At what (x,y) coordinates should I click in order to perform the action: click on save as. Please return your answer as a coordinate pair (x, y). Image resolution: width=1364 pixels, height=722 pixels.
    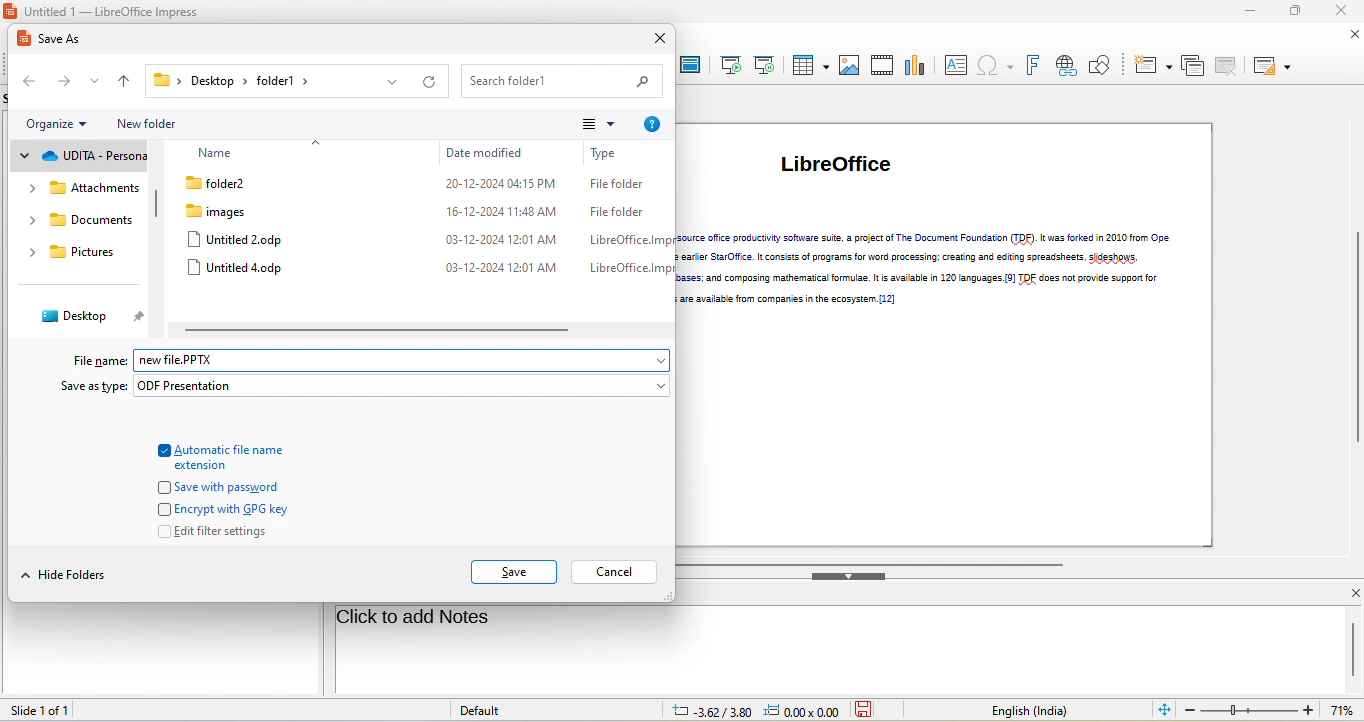
    Looking at the image, I should click on (59, 42).